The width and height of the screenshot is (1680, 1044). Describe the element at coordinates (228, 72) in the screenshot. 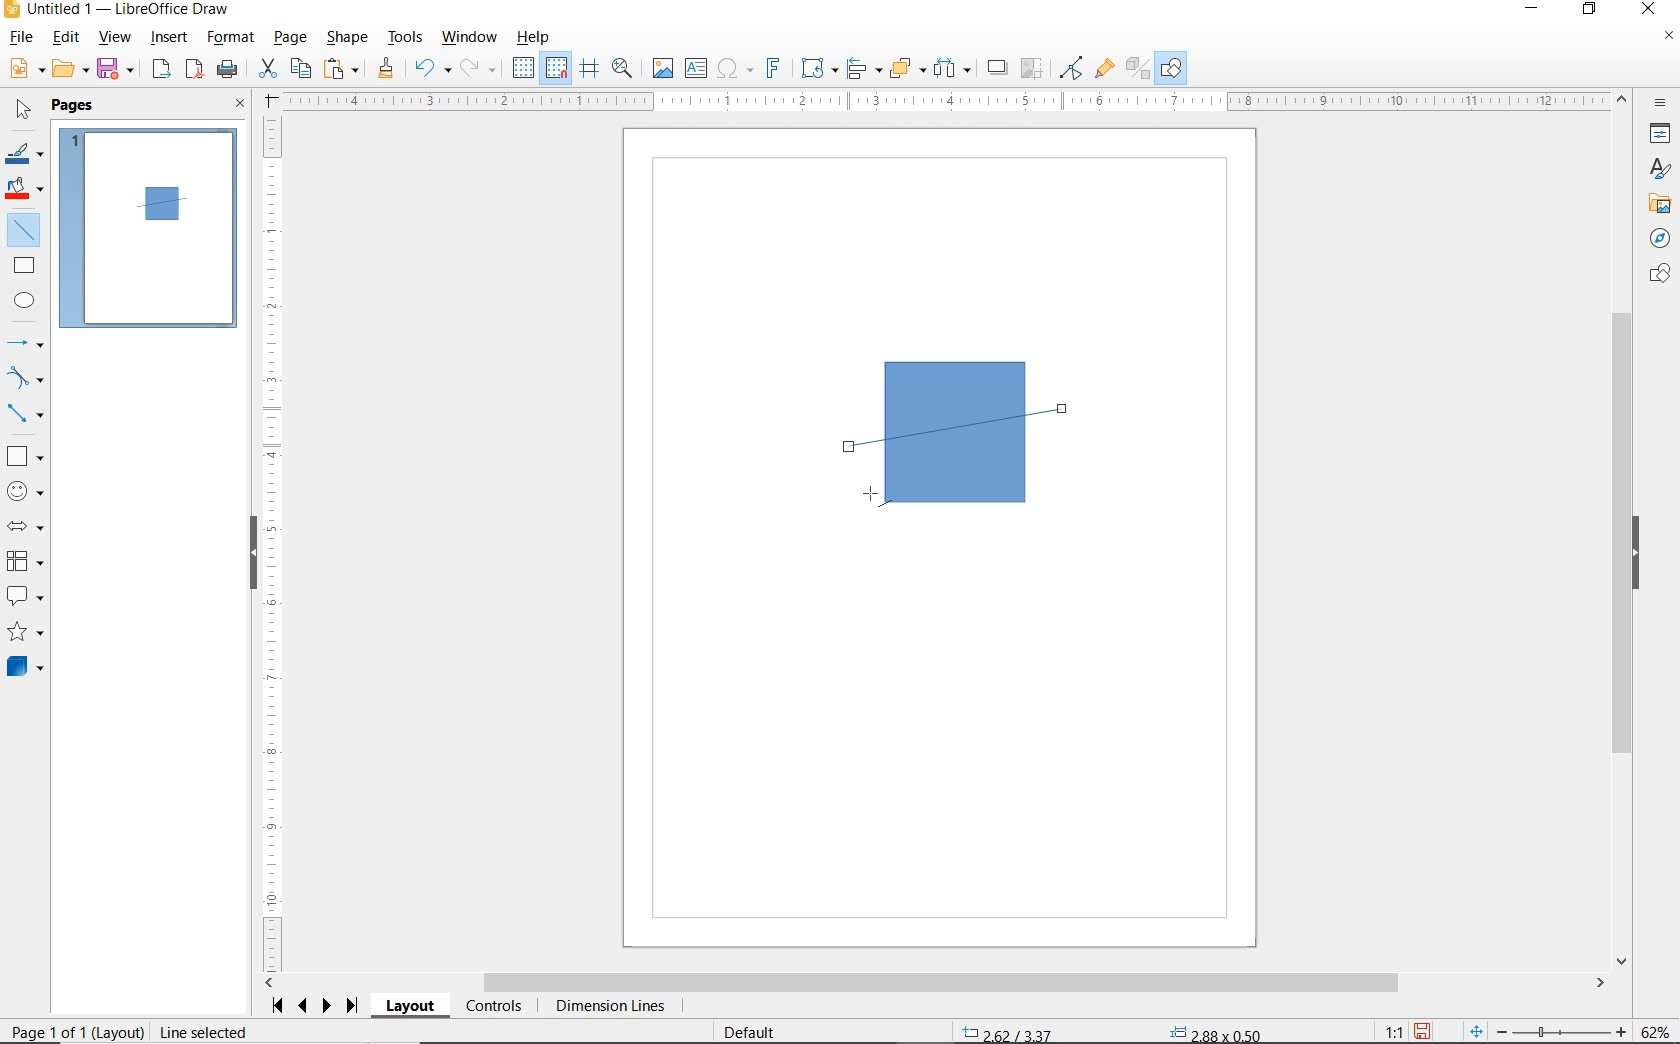

I see `PRINT` at that location.